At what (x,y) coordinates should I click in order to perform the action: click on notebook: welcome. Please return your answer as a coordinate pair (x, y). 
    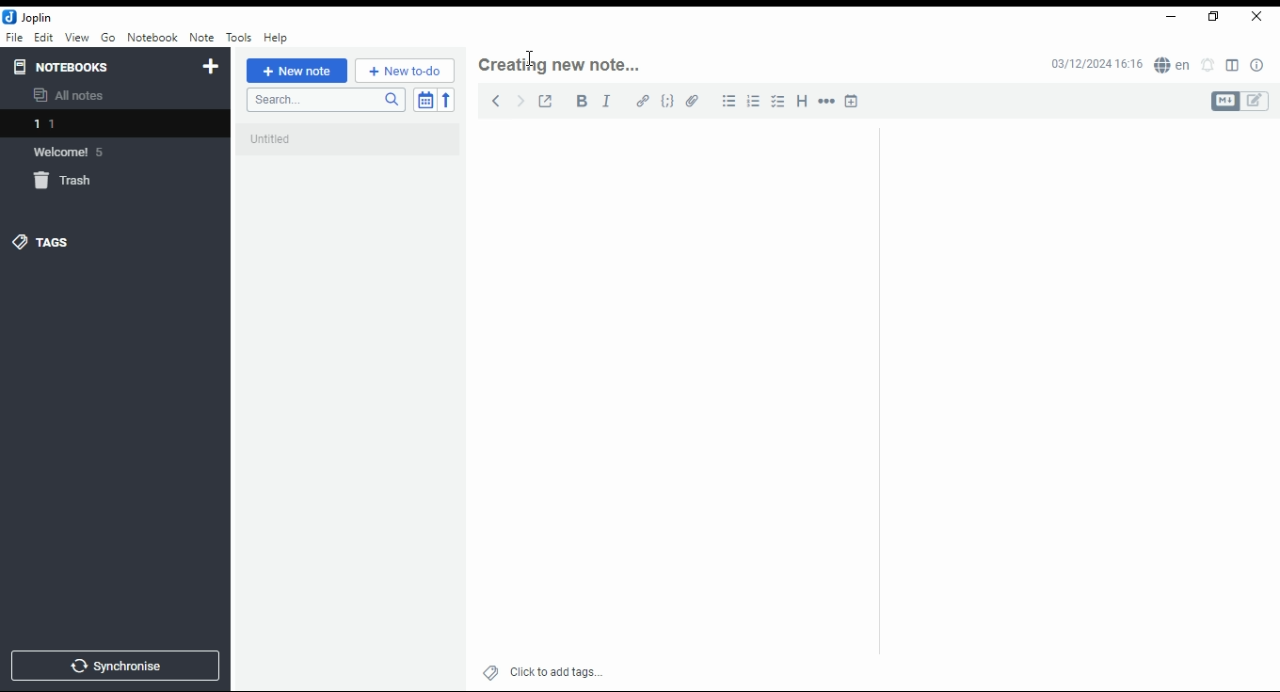
    Looking at the image, I should click on (73, 151).